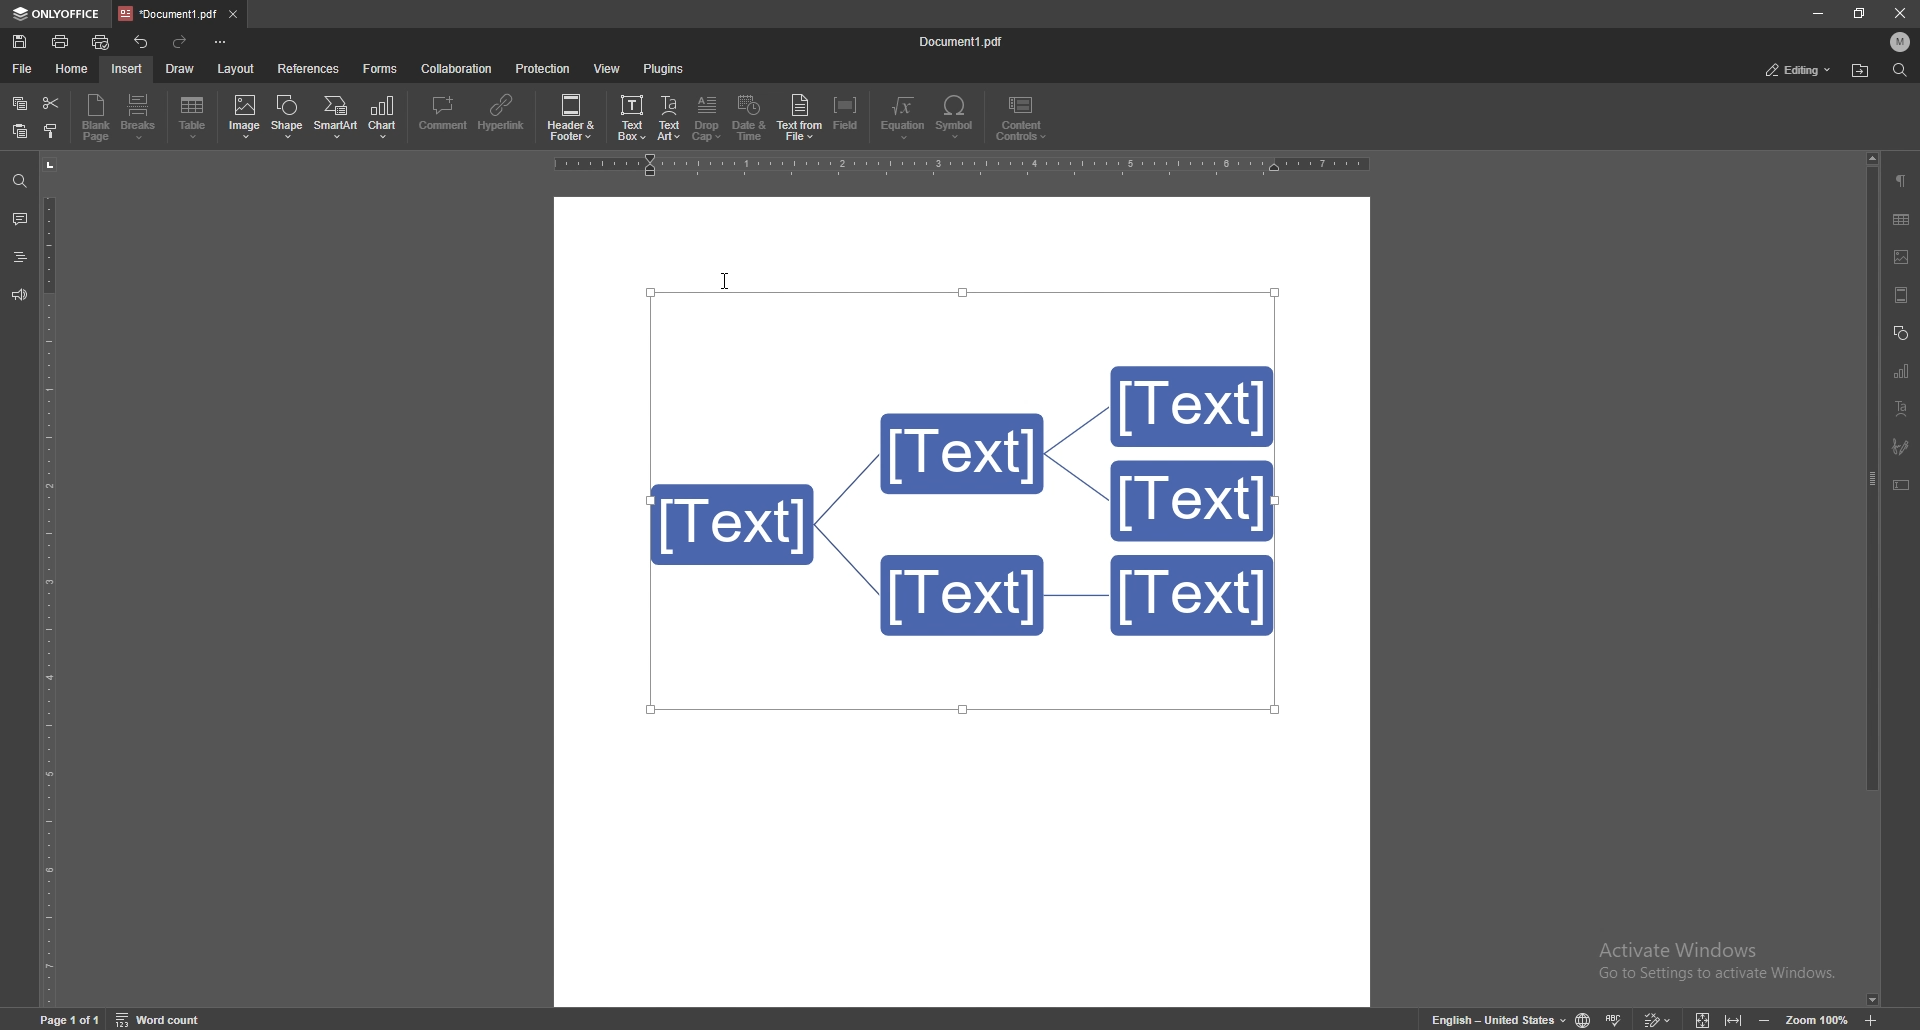 The width and height of the screenshot is (1920, 1030). I want to click on minimize, so click(1818, 13).